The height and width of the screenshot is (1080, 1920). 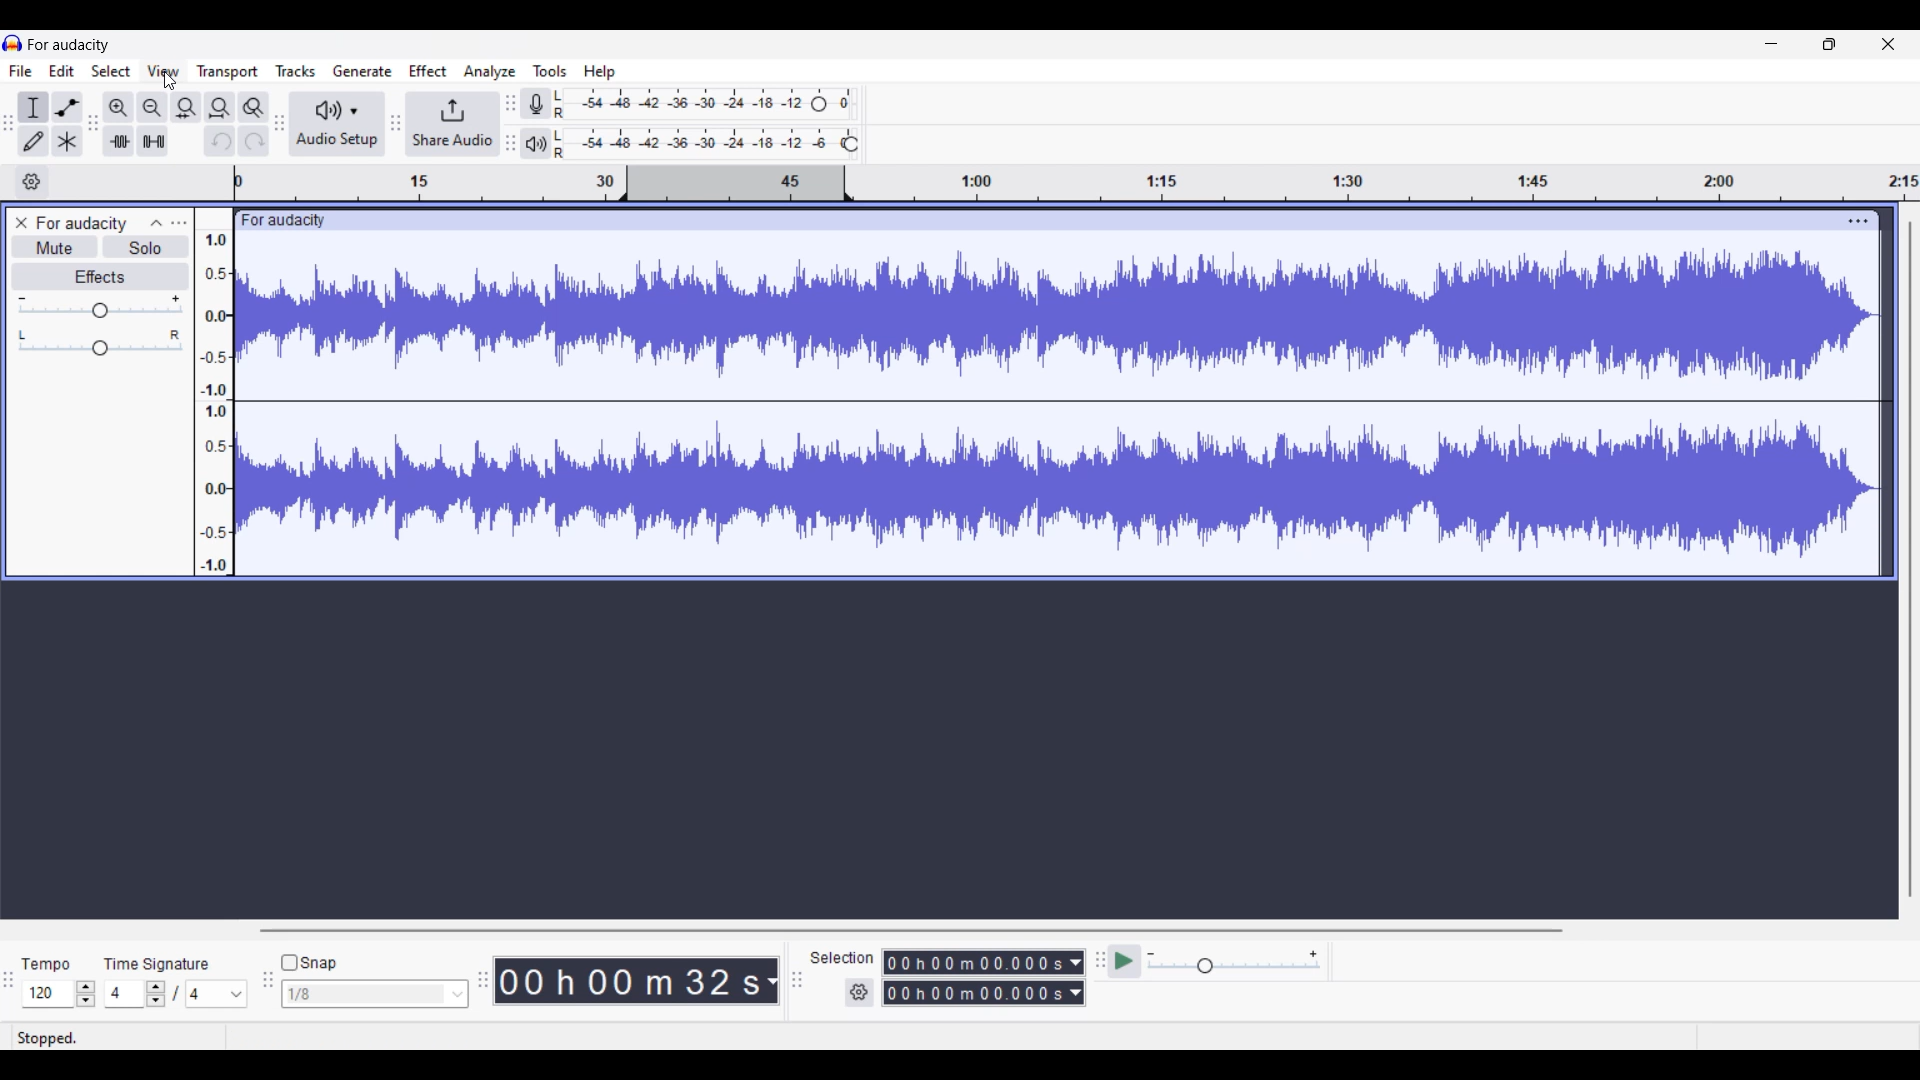 I want to click on Max. time signature options, so click(x=217, y=994).